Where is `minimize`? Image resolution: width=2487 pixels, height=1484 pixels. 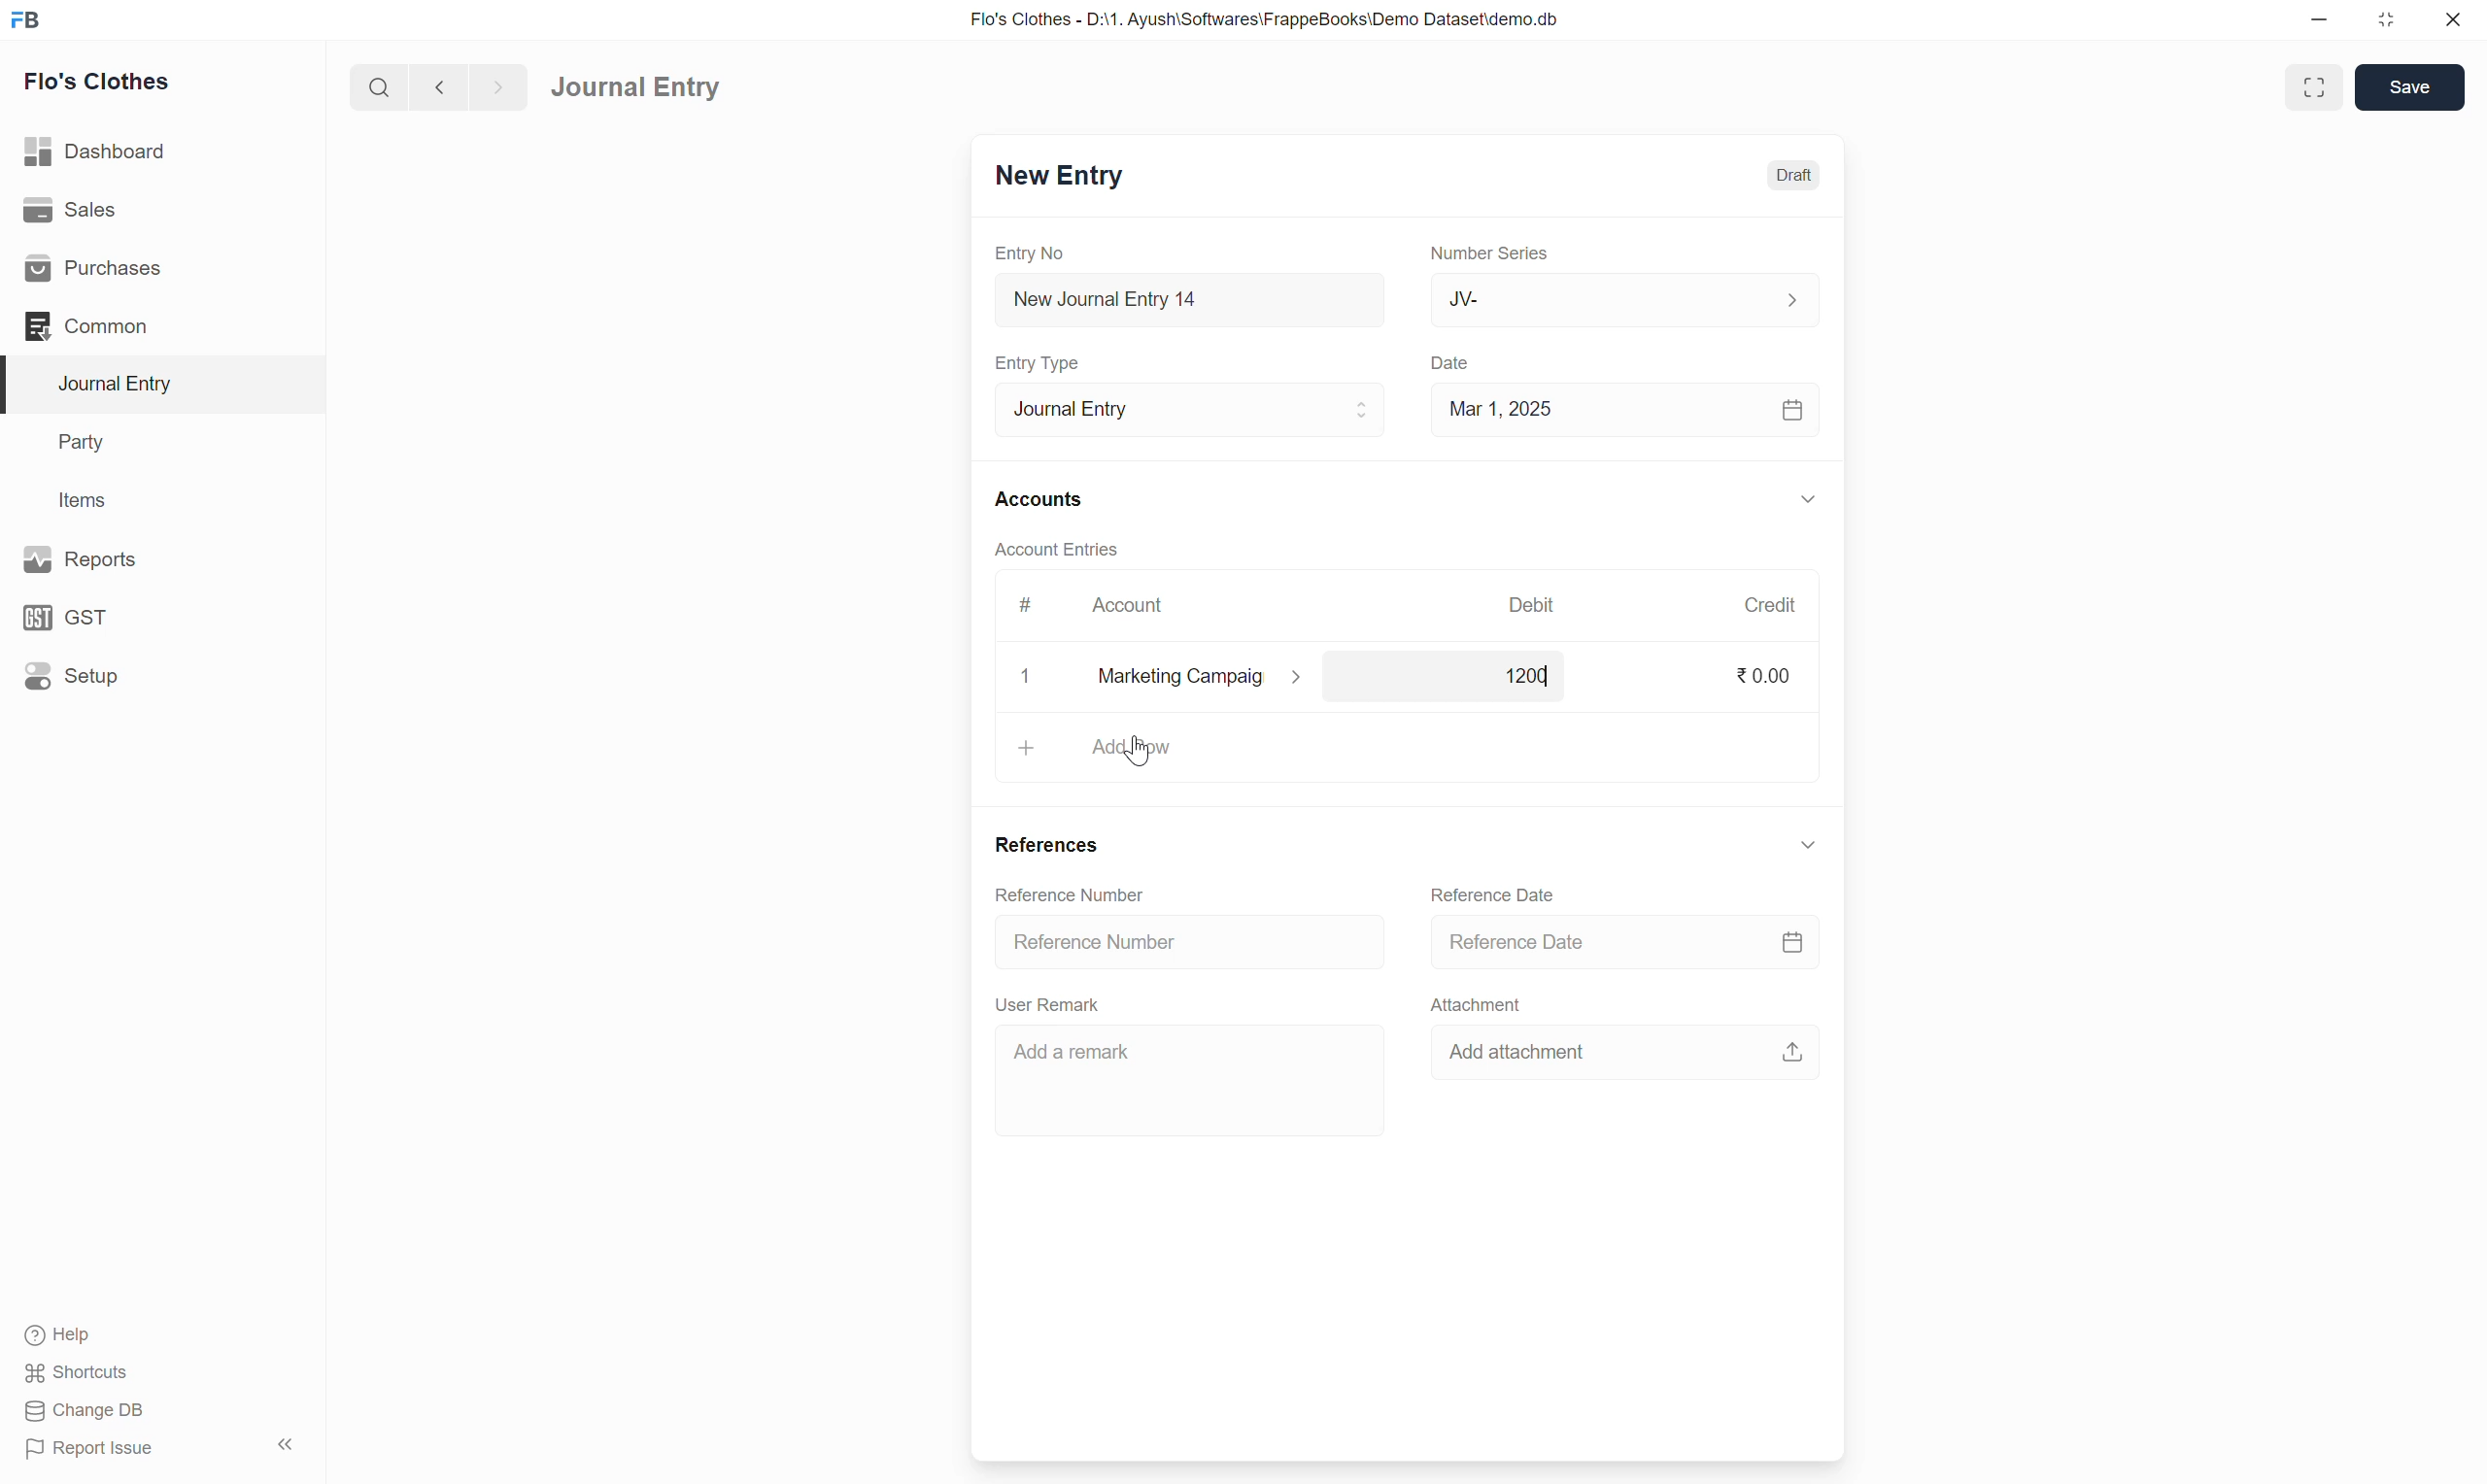 minimize is located at coordinates (2320, 21).